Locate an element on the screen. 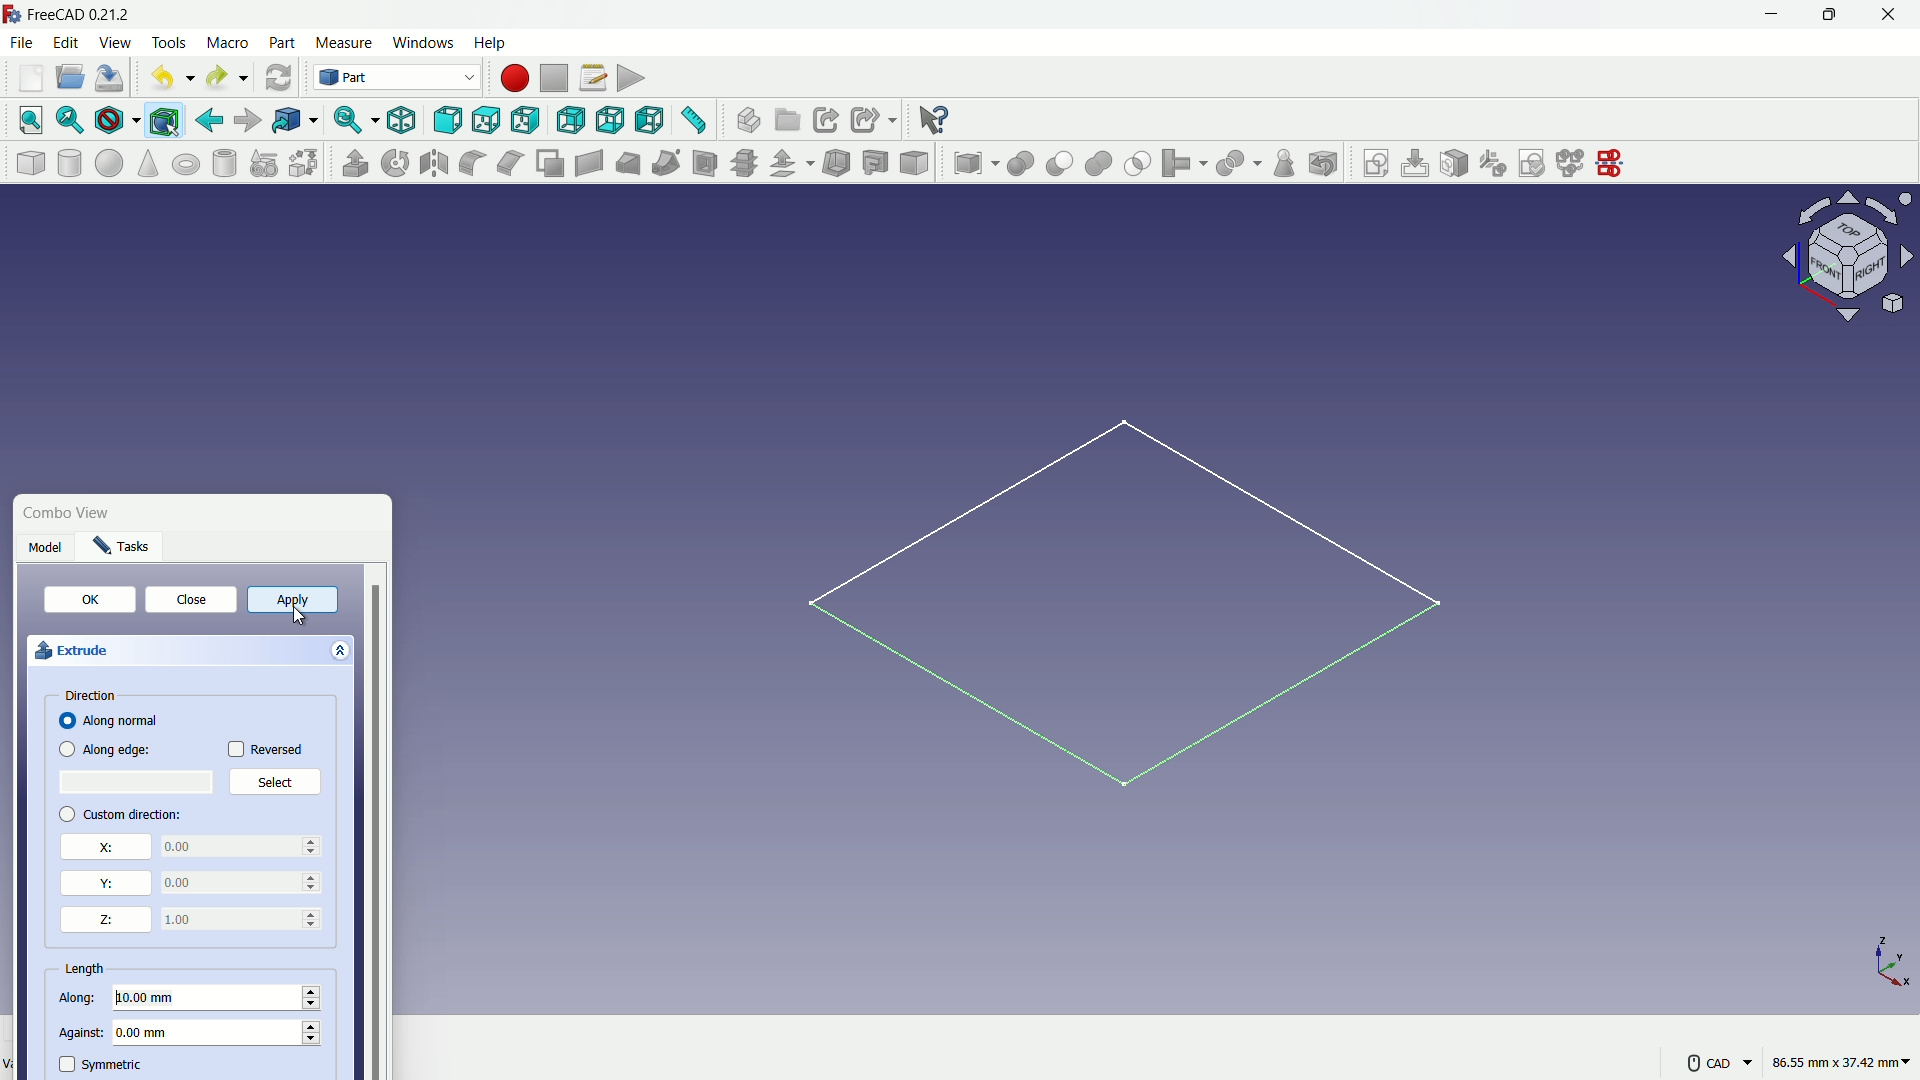  new file is located at coordinates (30, 79).